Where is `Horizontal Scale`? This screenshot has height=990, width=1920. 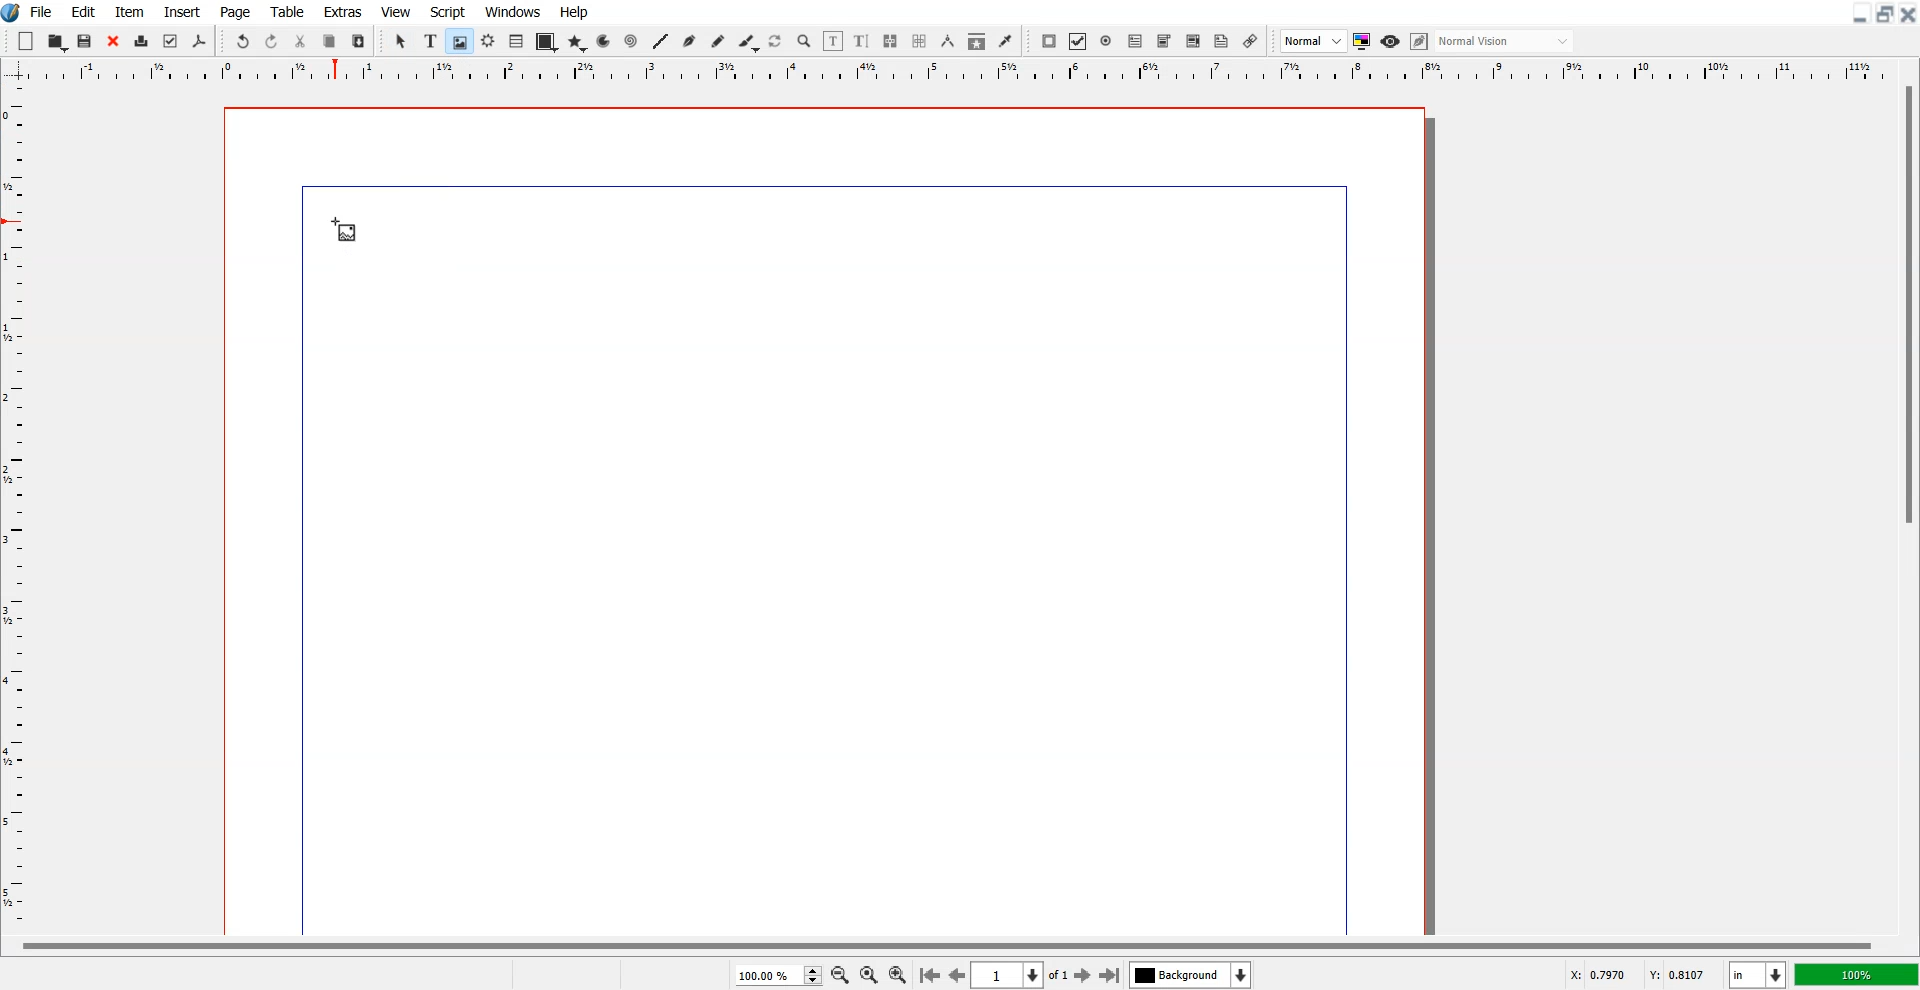 Horizontal Scale is located at coordinates (19, 509).